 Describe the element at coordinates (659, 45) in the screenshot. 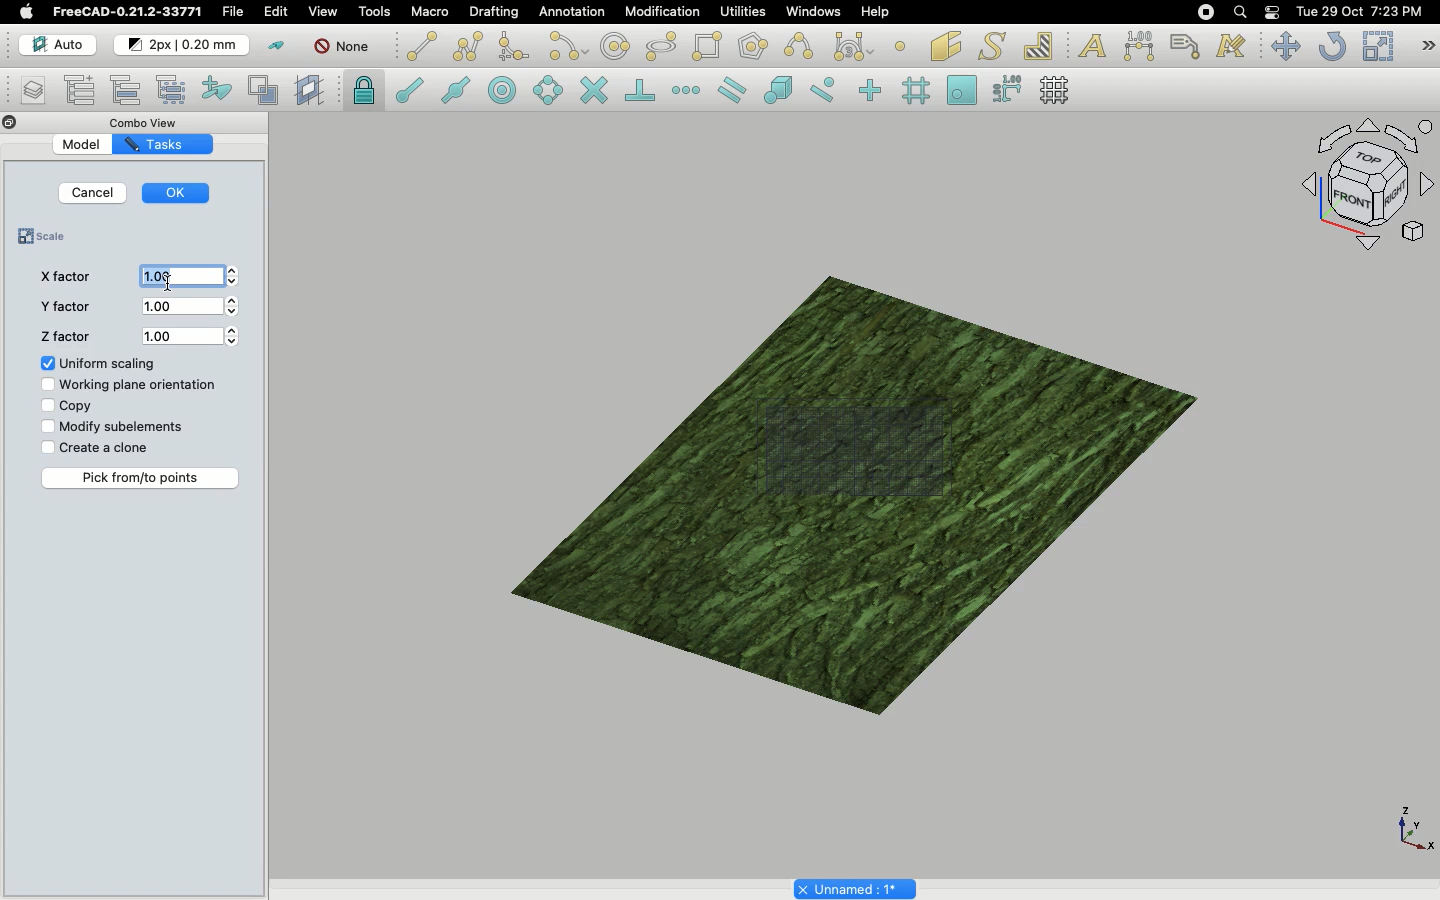

I see `Ellipse` at that location.